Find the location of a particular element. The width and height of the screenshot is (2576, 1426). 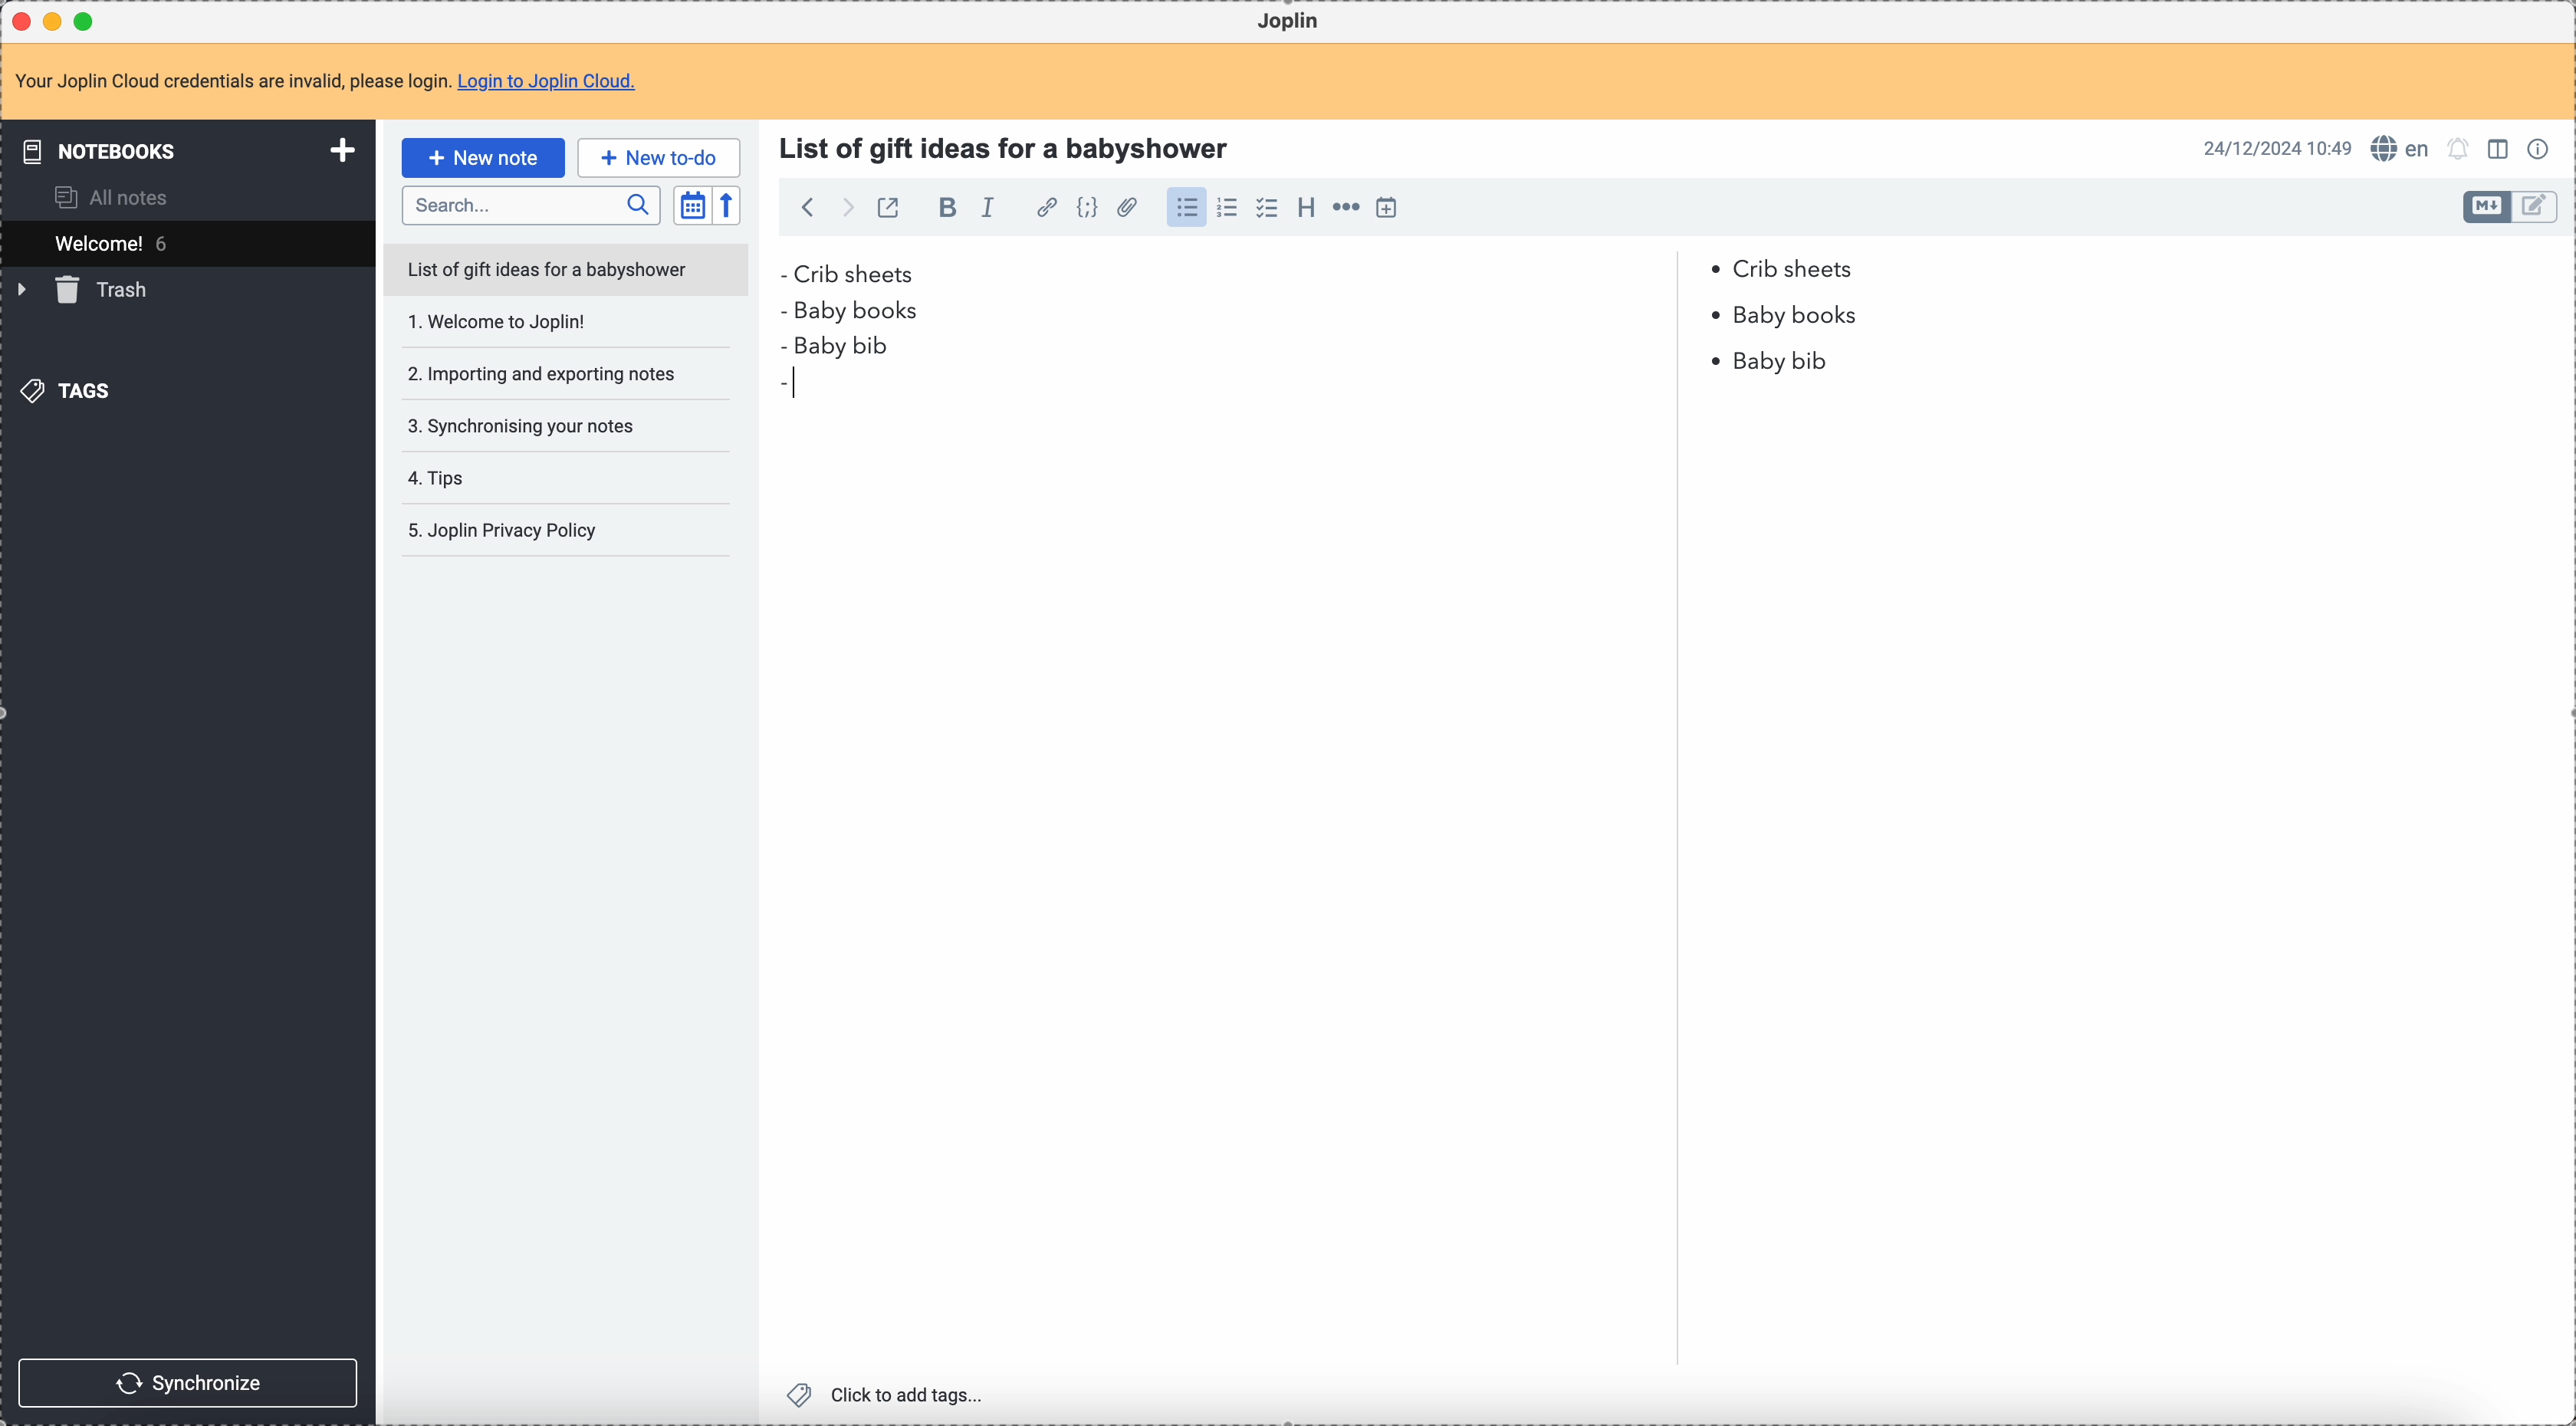

tags is located at coordinates (65, 392).